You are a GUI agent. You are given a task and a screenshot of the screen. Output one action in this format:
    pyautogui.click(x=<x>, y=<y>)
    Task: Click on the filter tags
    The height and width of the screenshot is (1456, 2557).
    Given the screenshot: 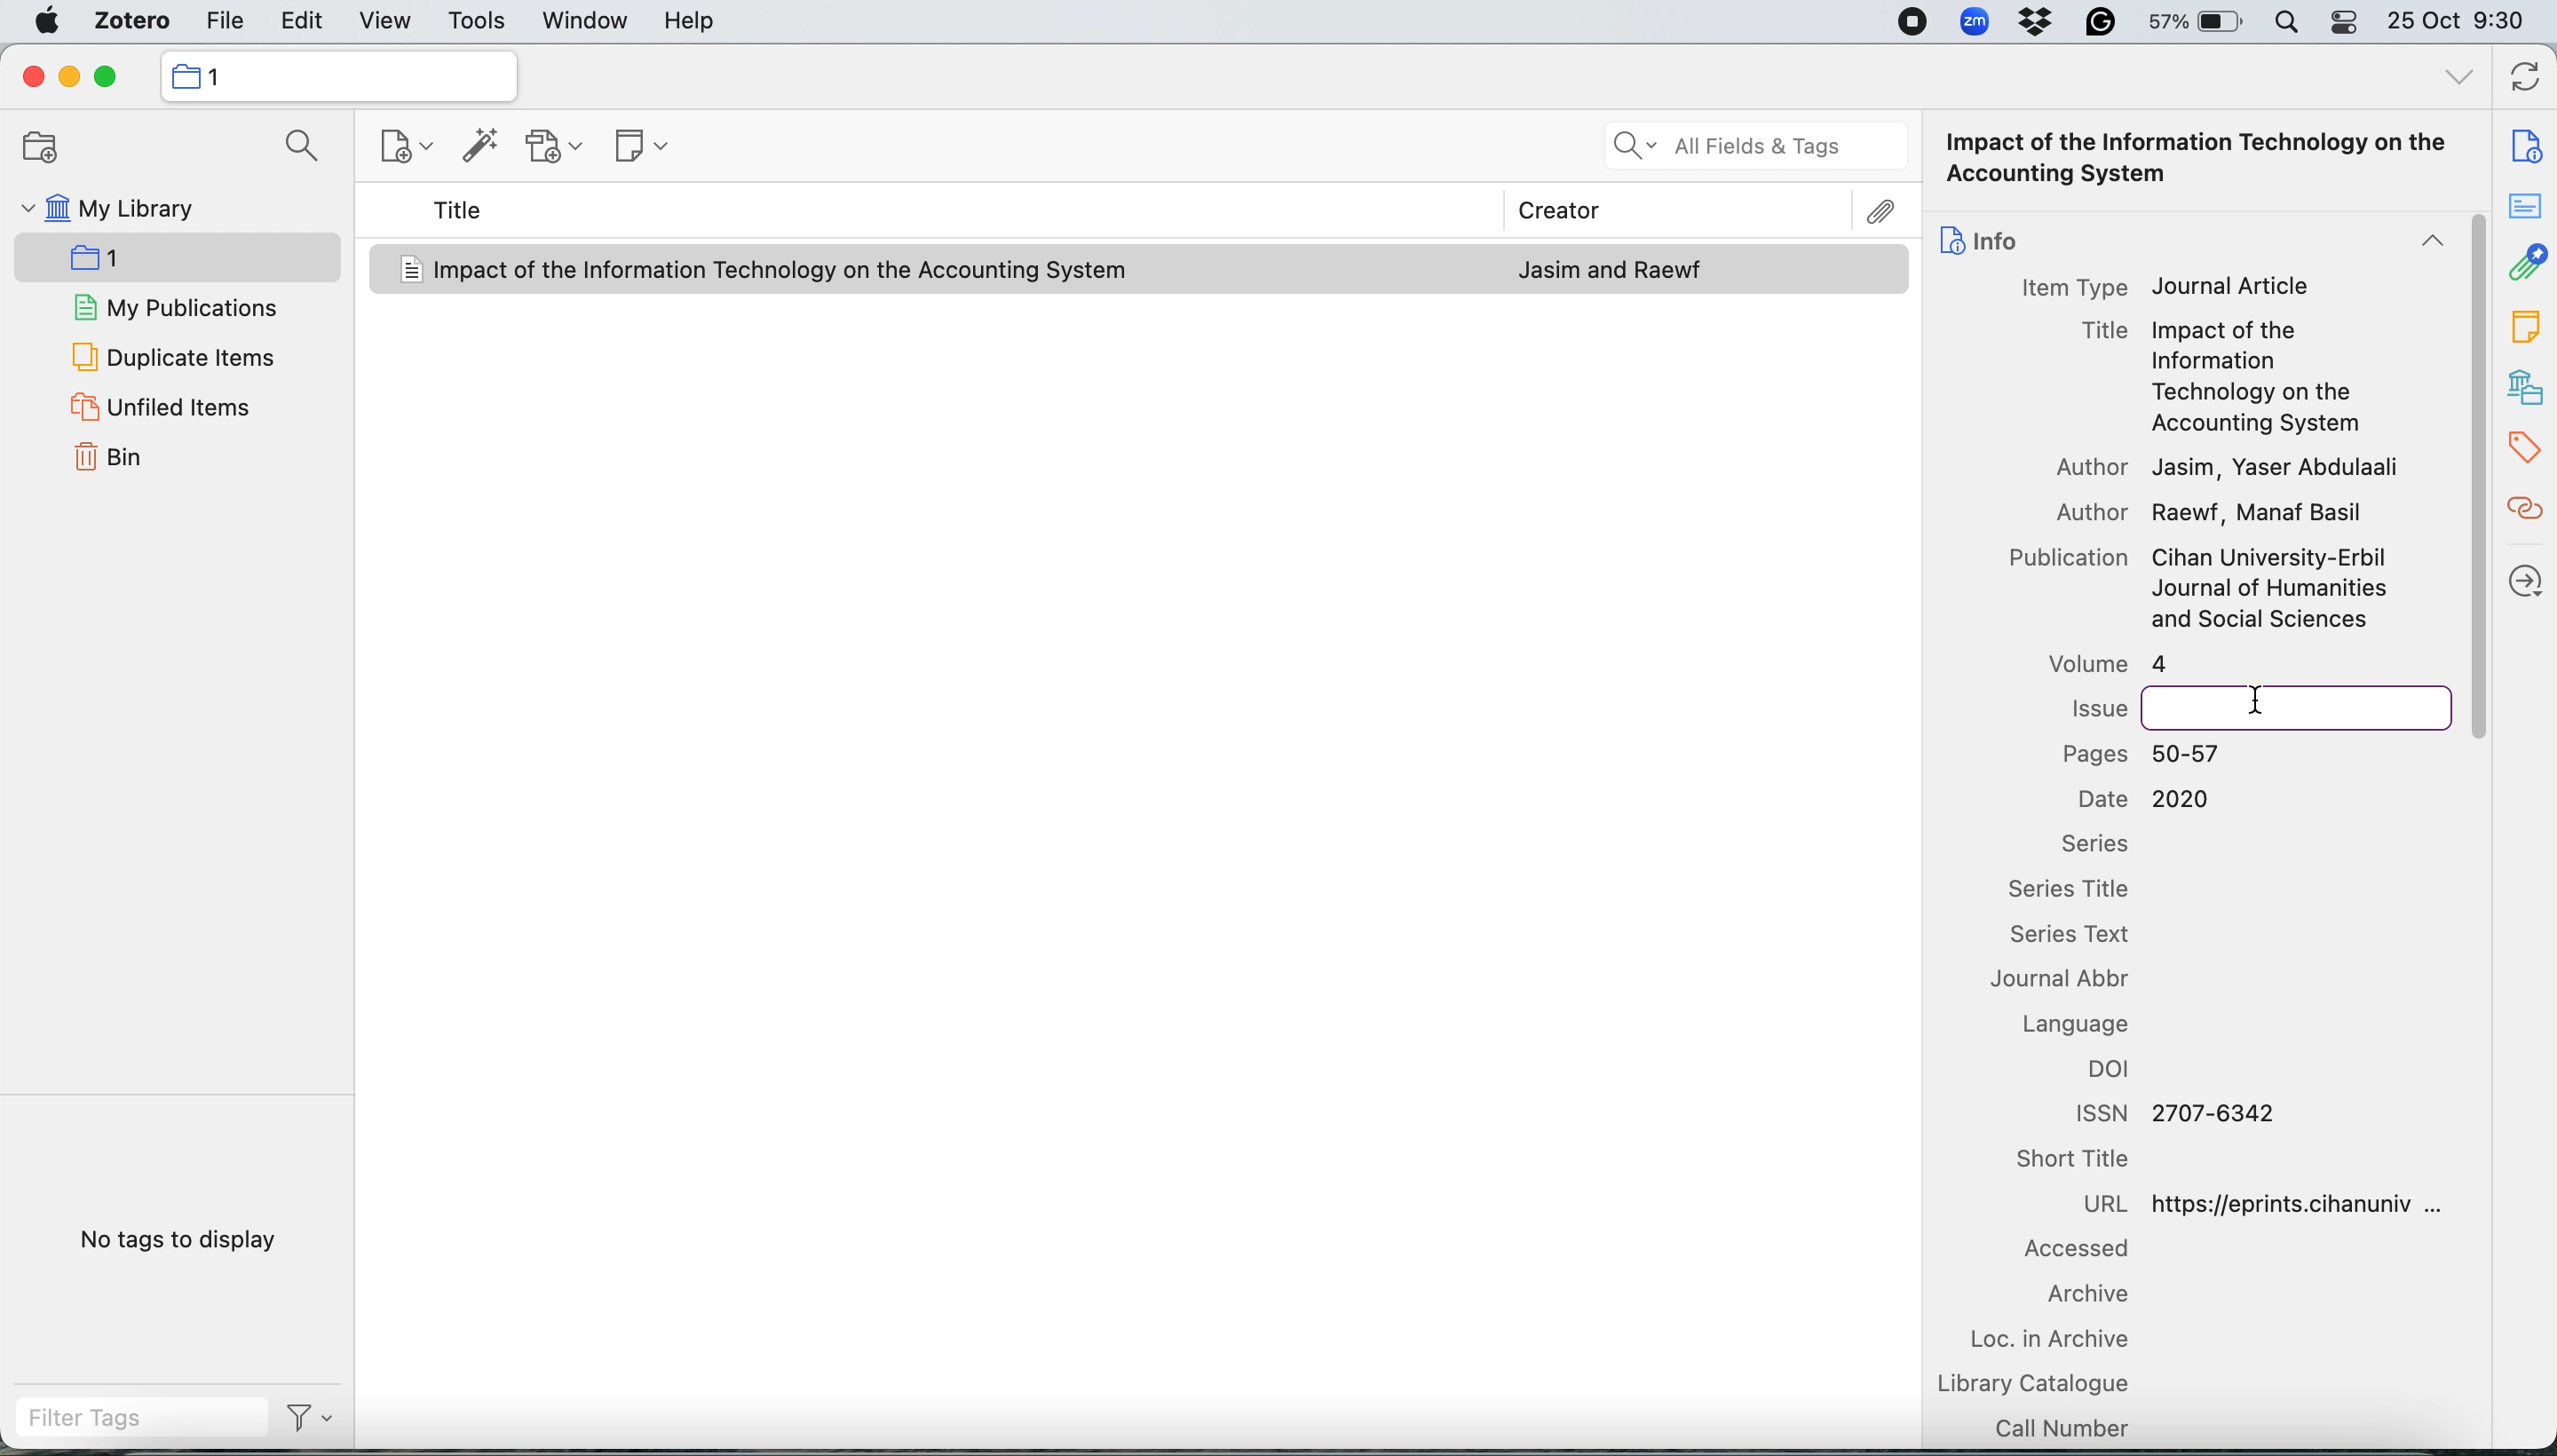 What is the action you would take?
    pyautogui.click(x=126, y=1421)
    